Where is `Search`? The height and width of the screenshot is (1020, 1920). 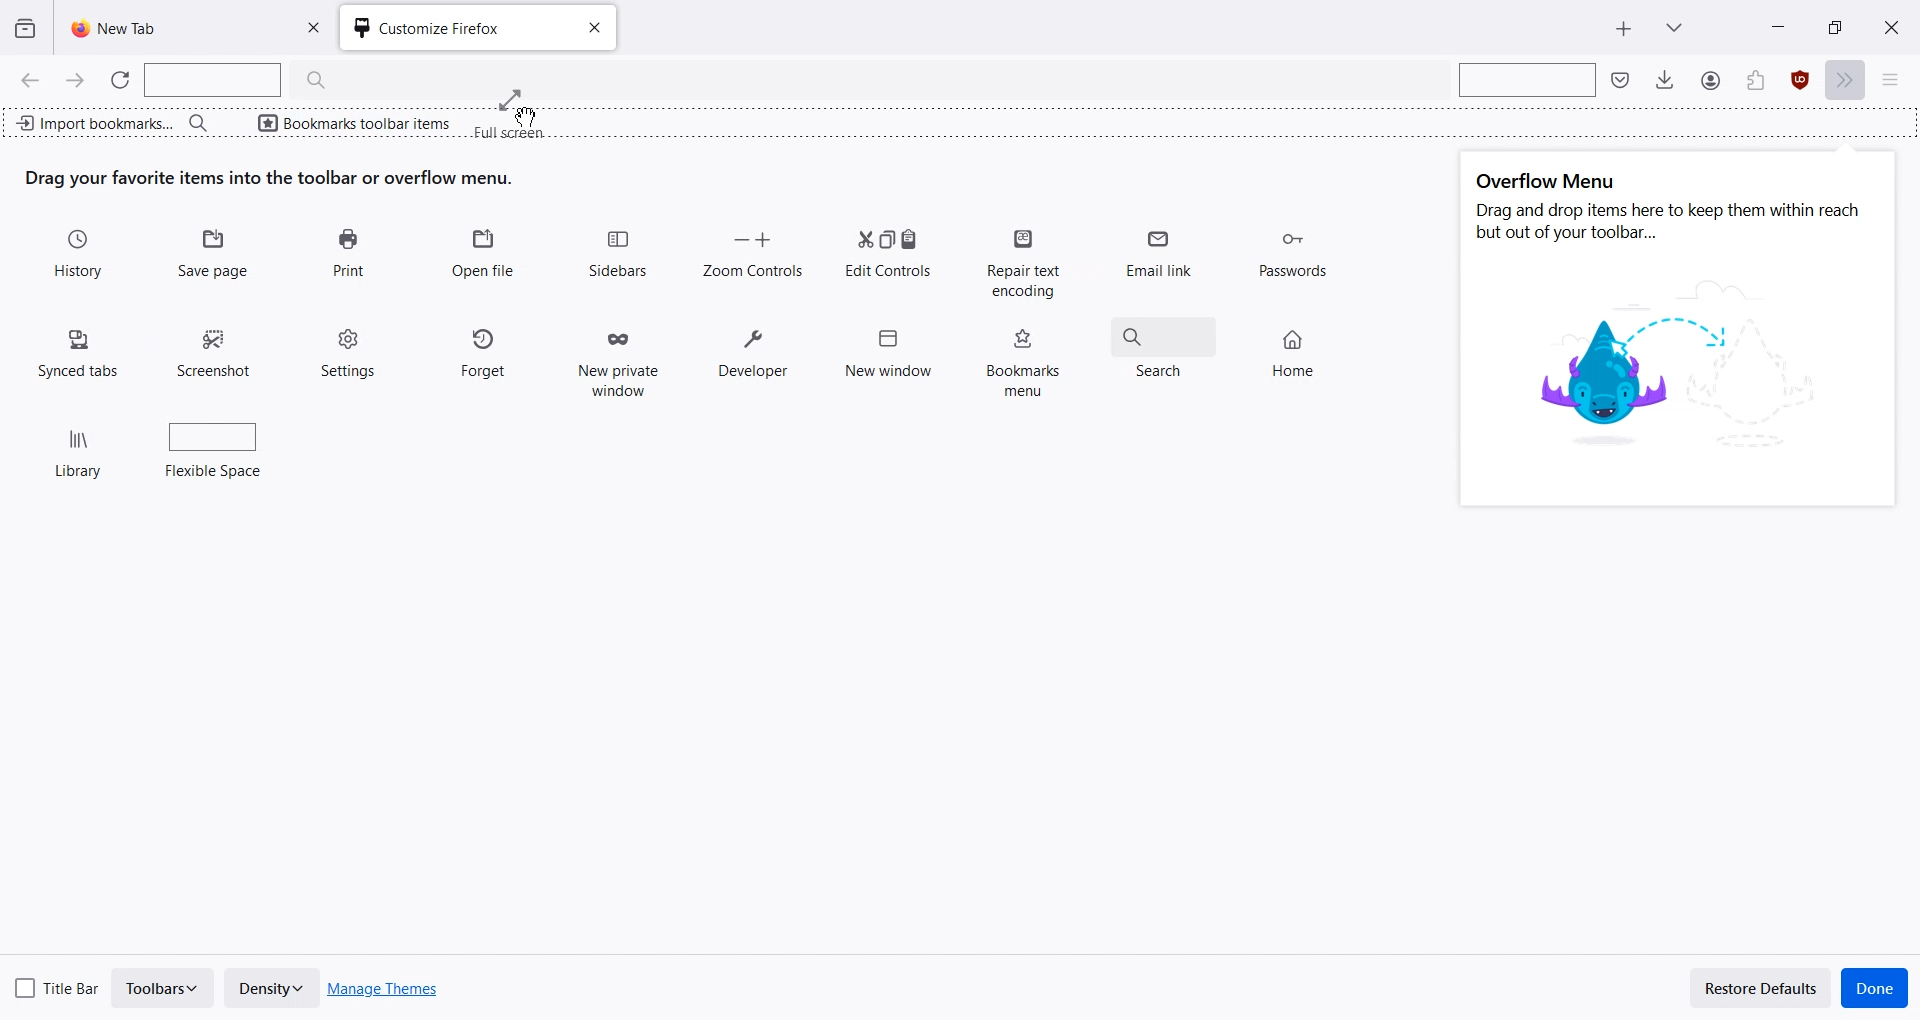 Search is located at coordinates (1161, 352).